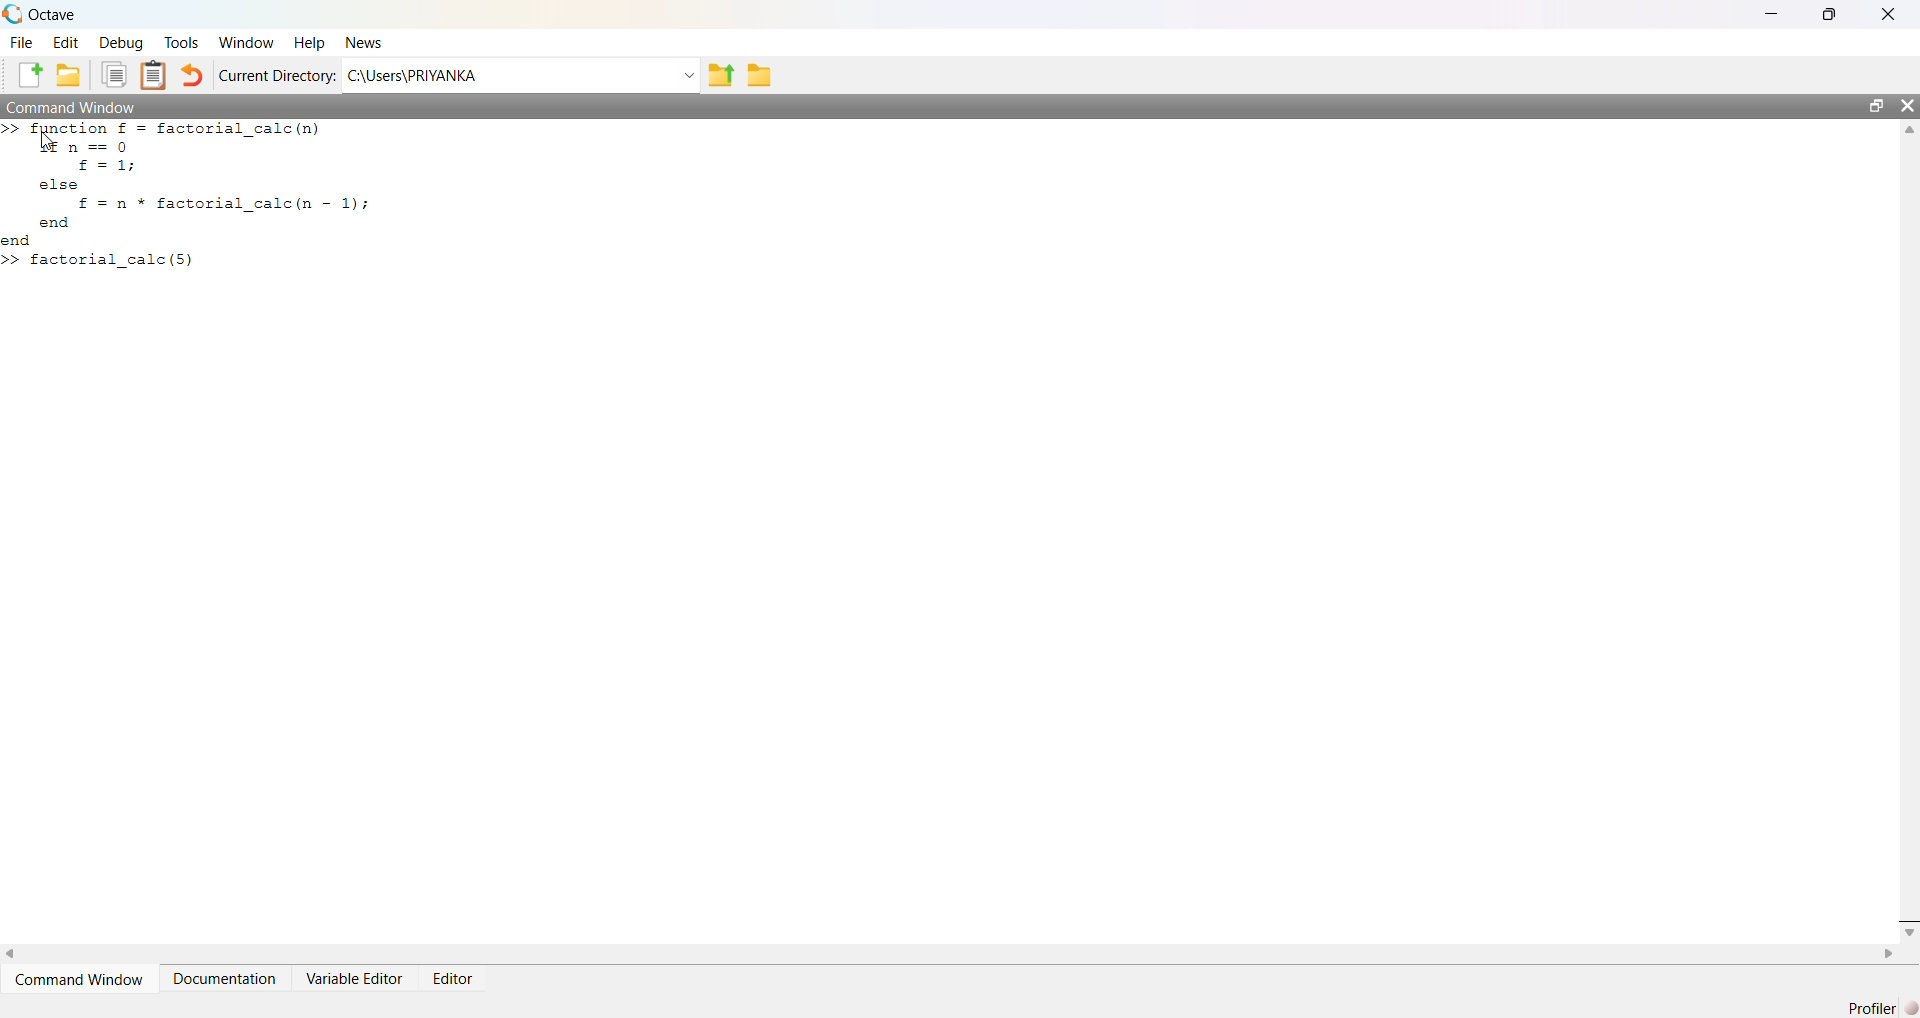 The width and height of the screenshot is (1920, 1018). Describe the element at coordinates (248, 42) in the screenshot. I see `window` at that location.